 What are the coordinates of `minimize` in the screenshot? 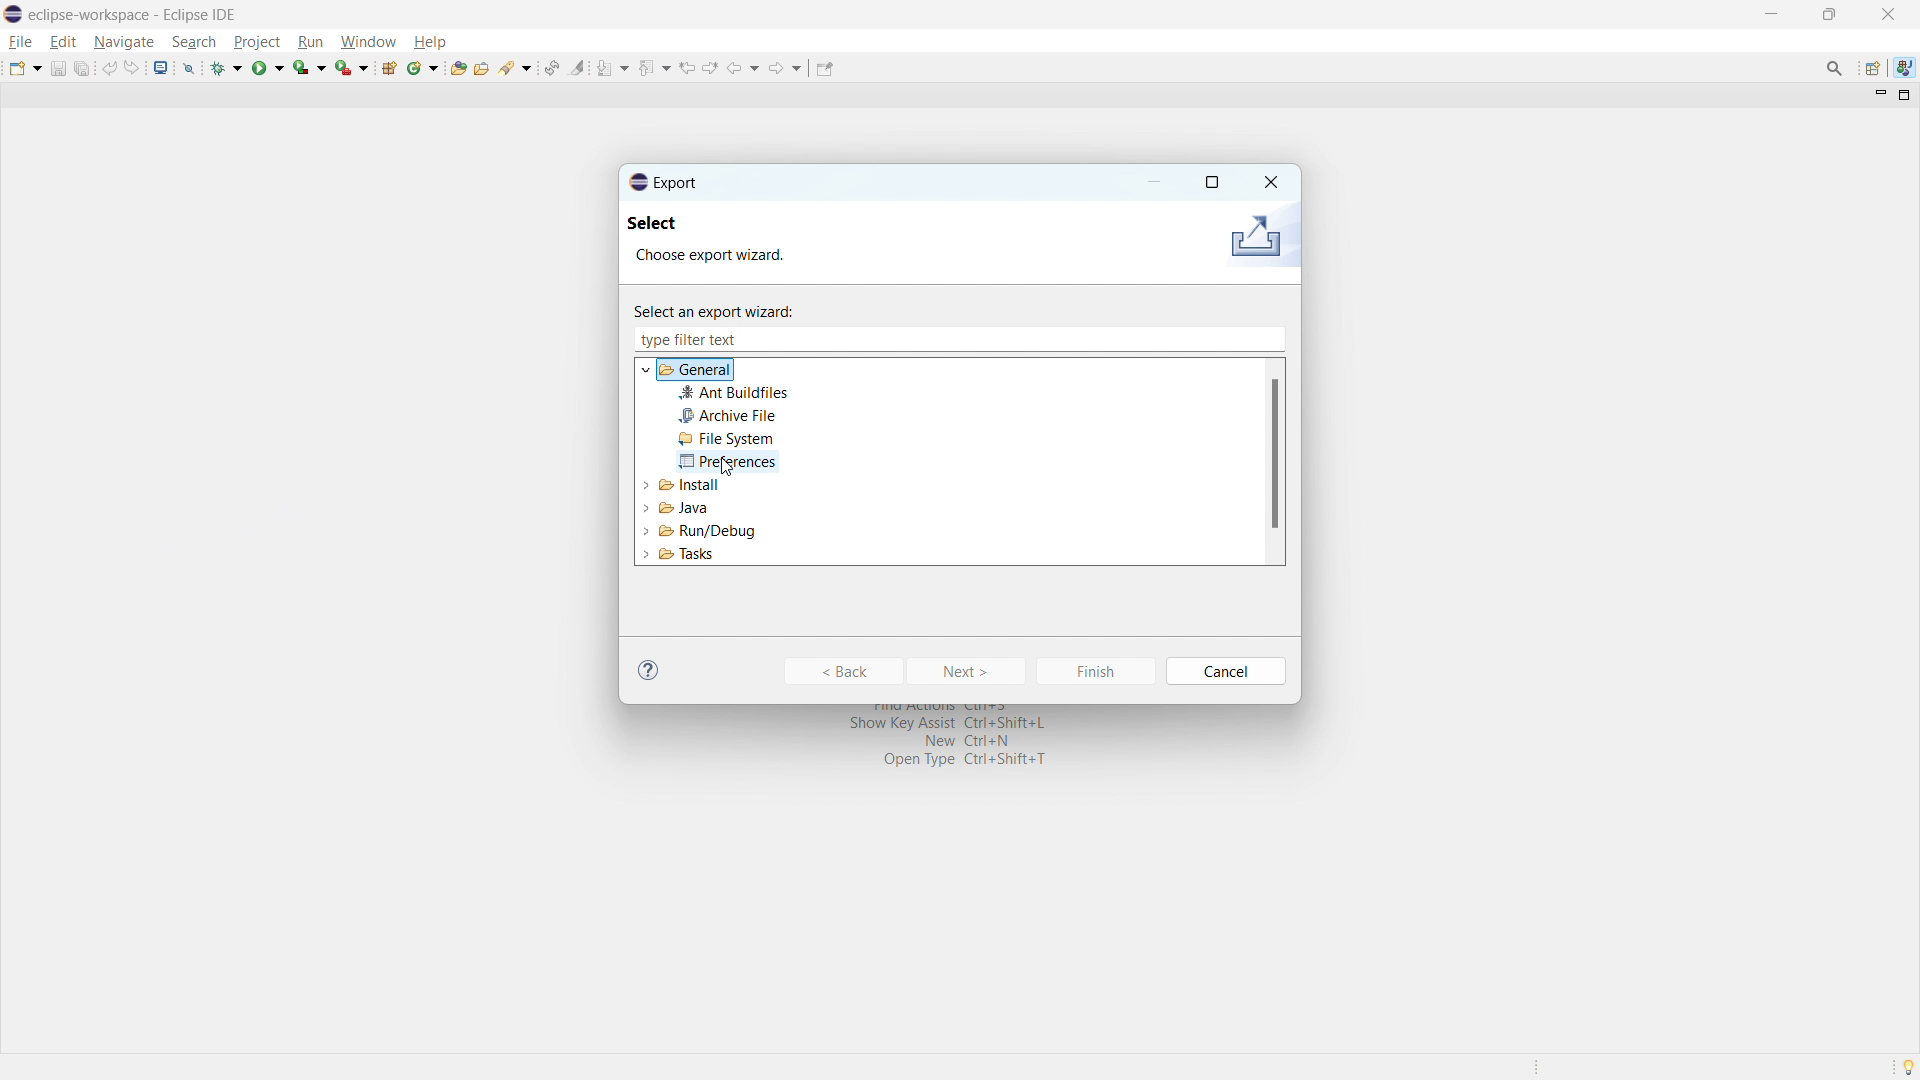 It's located at (1156, 182).